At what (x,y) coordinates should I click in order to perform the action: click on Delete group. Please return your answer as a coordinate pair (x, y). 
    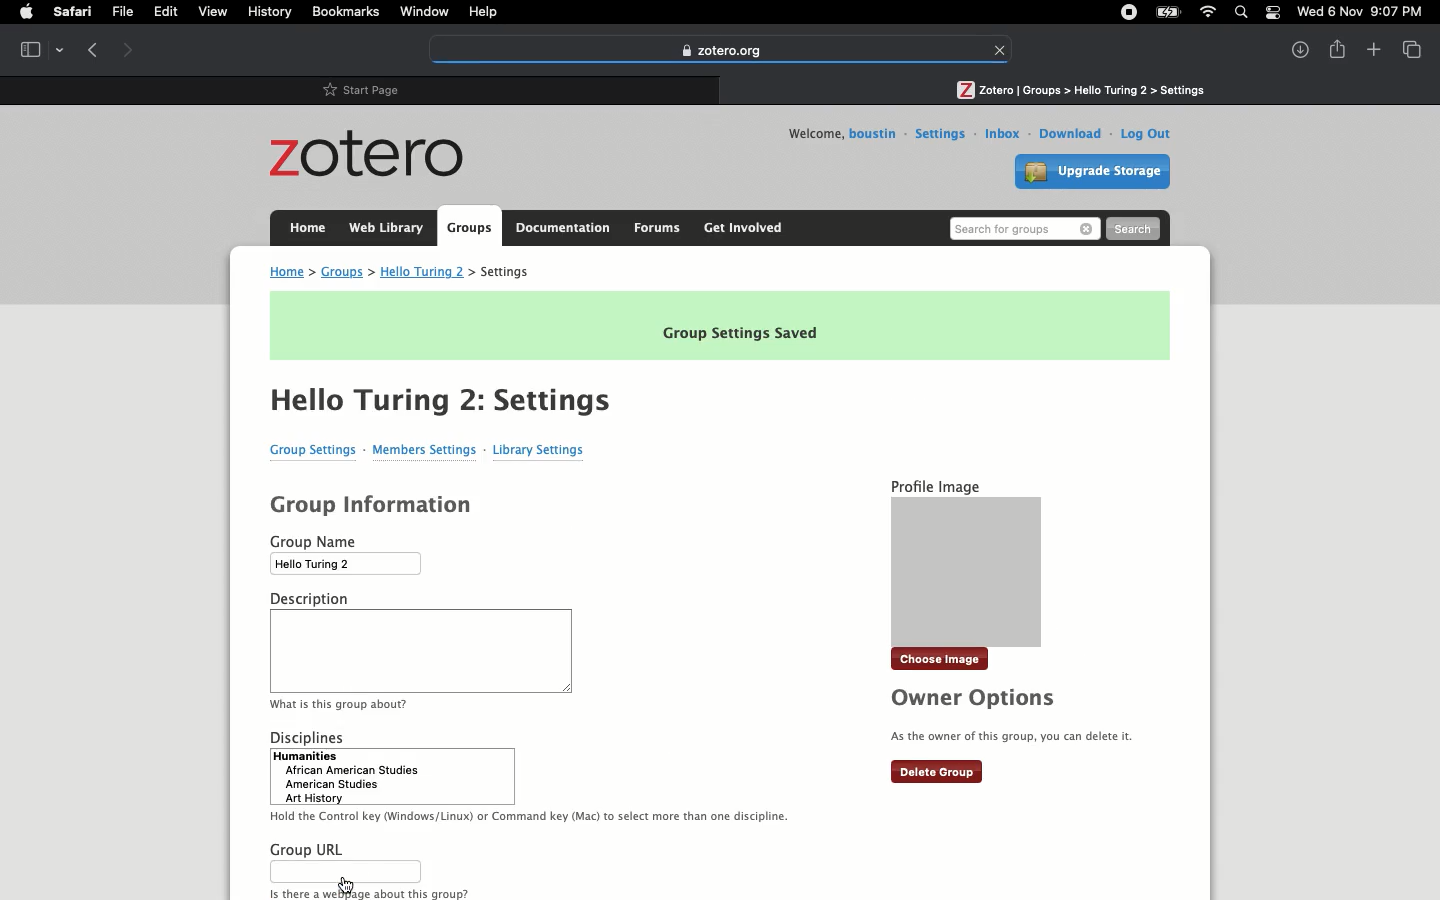
    Looking at the image, I should click on (937, 773).